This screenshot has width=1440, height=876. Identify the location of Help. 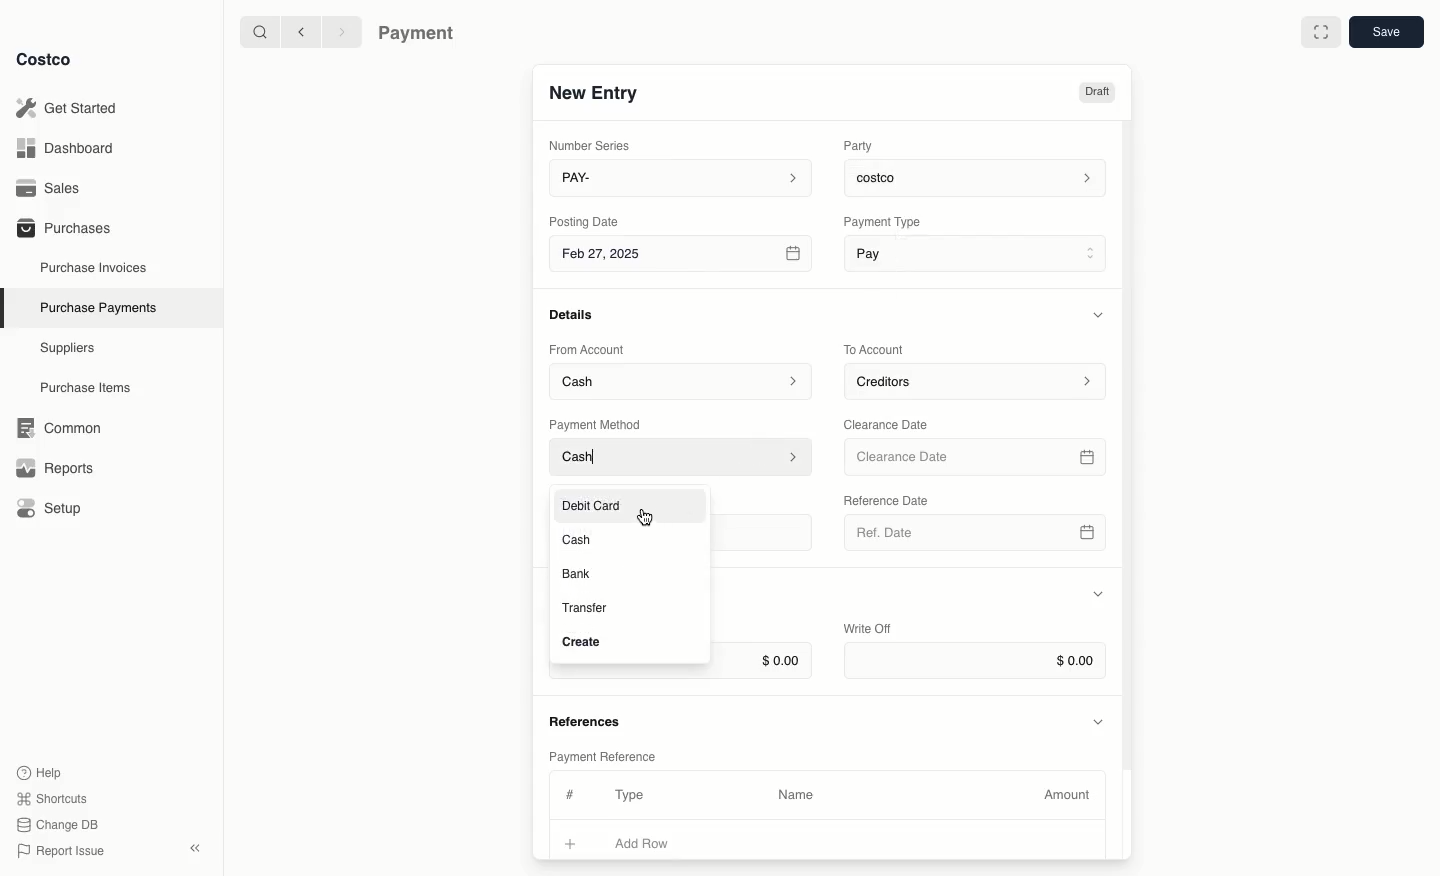
(39, 771).